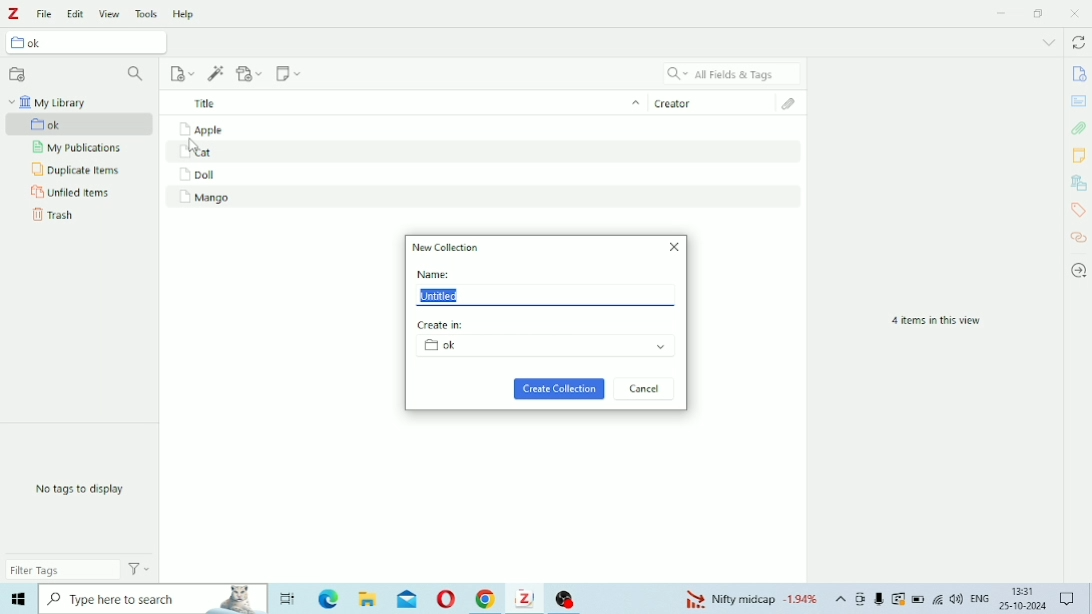  I want to click on Zotero, so click(527, 598).